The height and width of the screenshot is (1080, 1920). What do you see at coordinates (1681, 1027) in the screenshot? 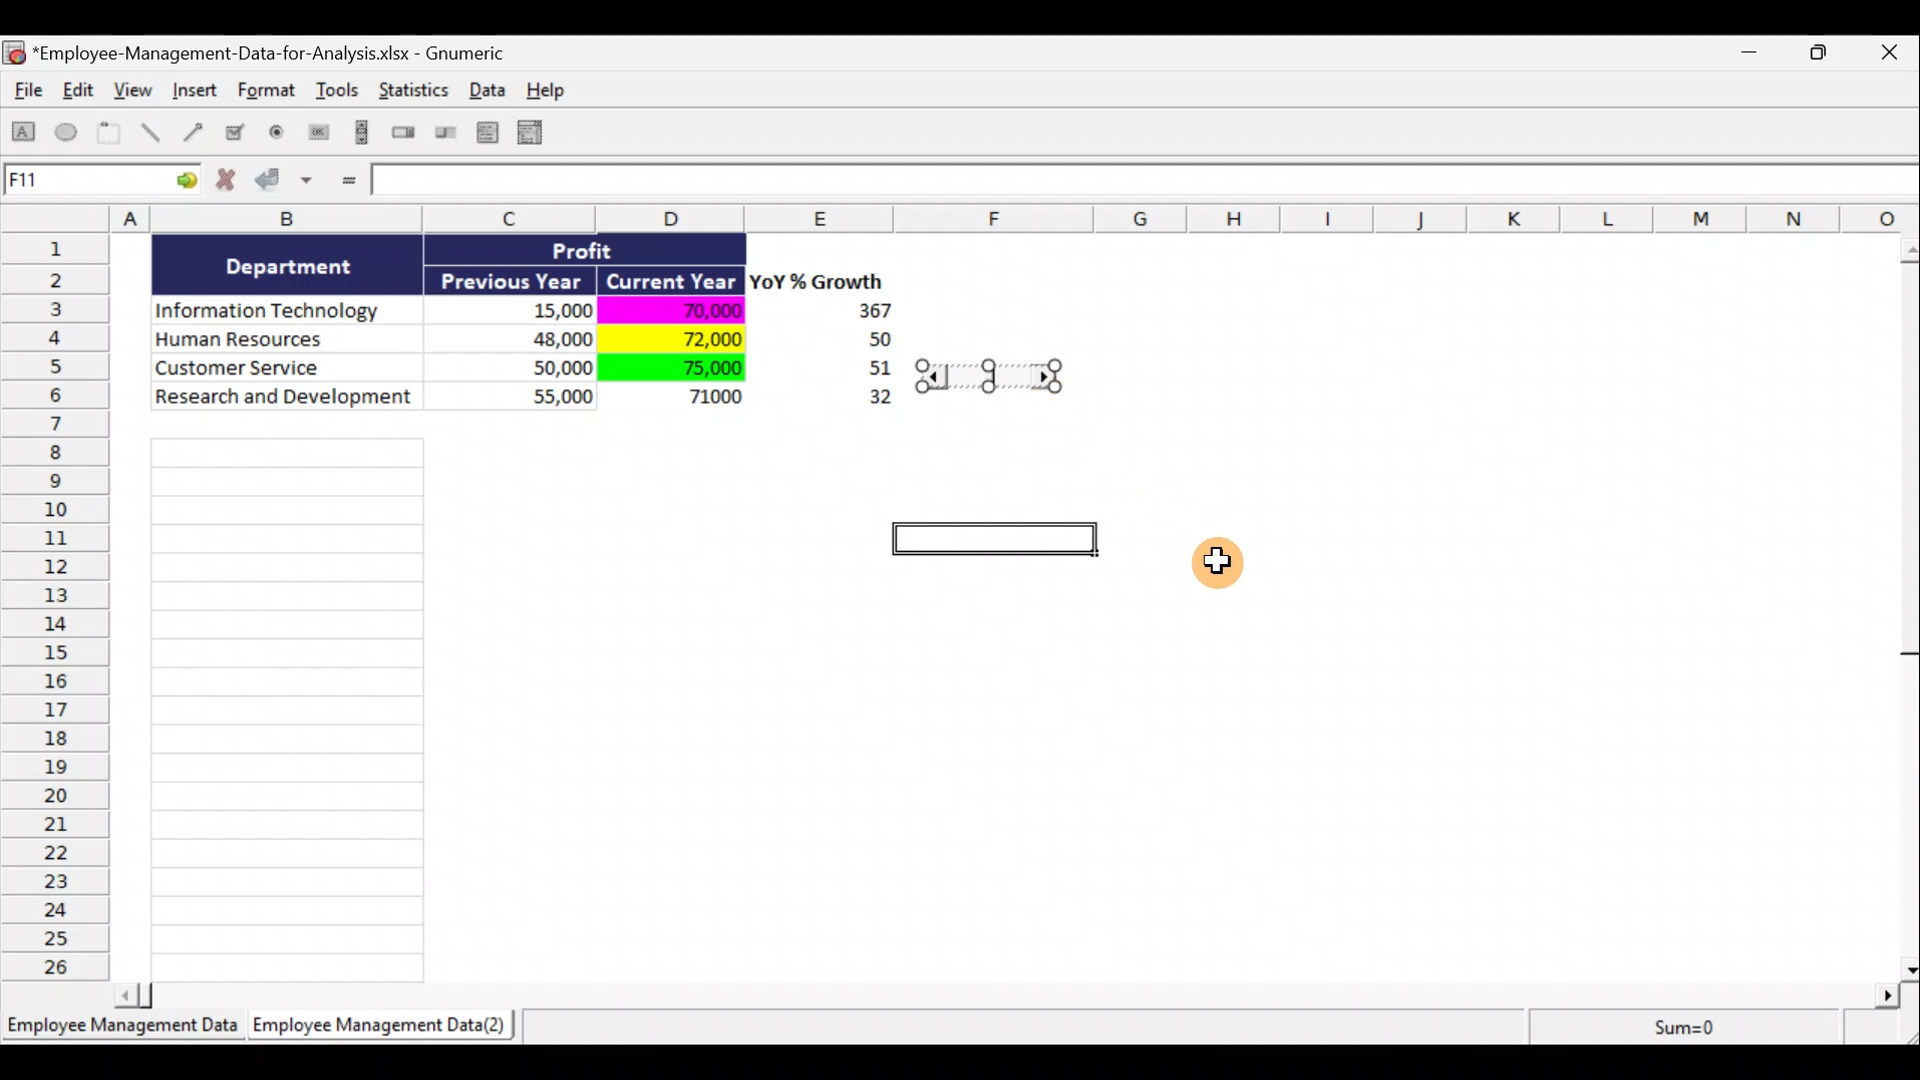
I see `Sum=0` at bounding box center [1681, 1027].